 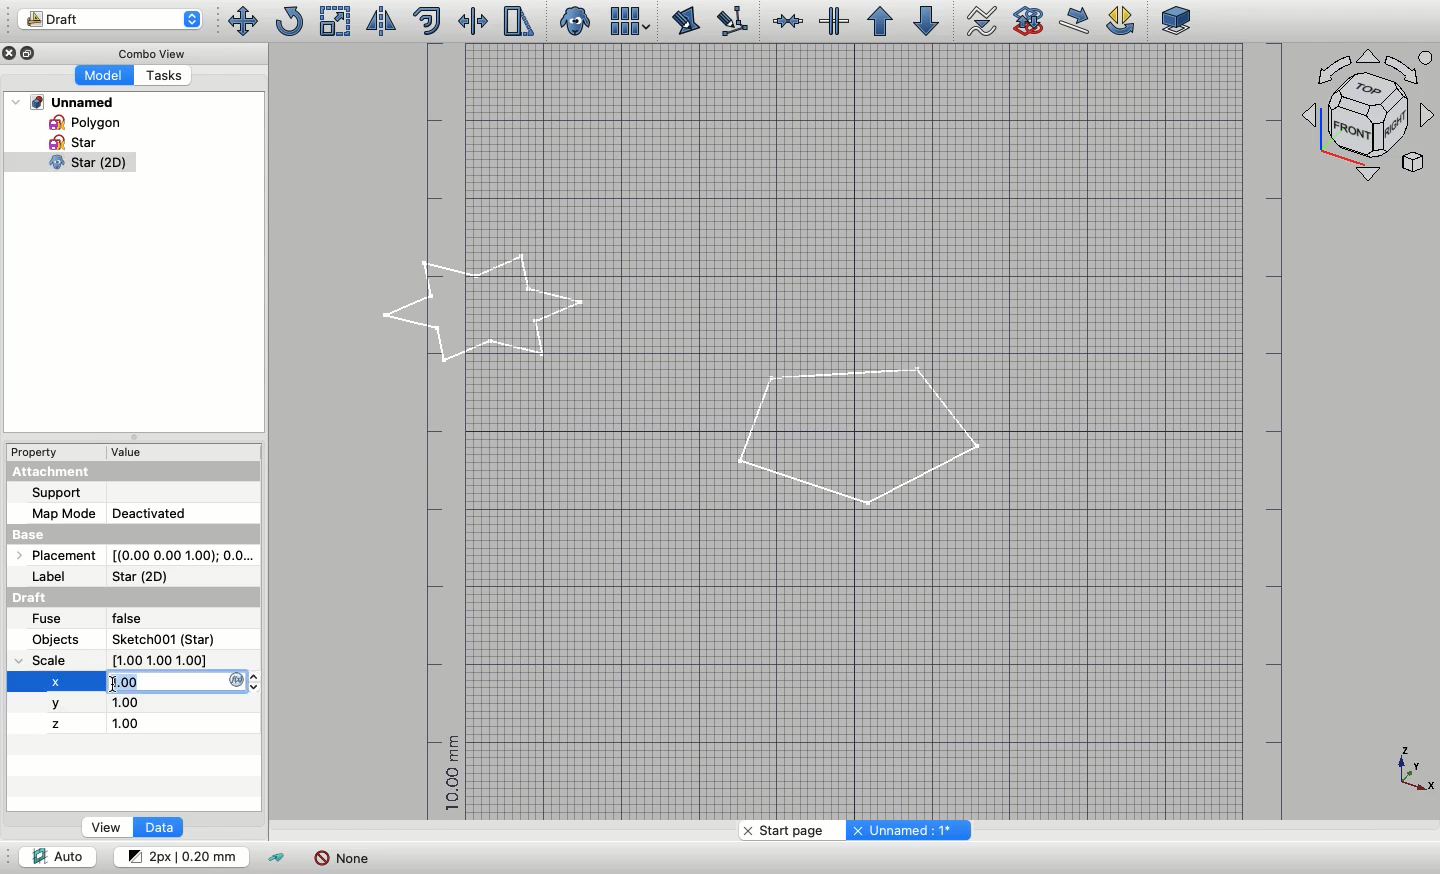 I want to click on Draft, so click(x=47, y=596).